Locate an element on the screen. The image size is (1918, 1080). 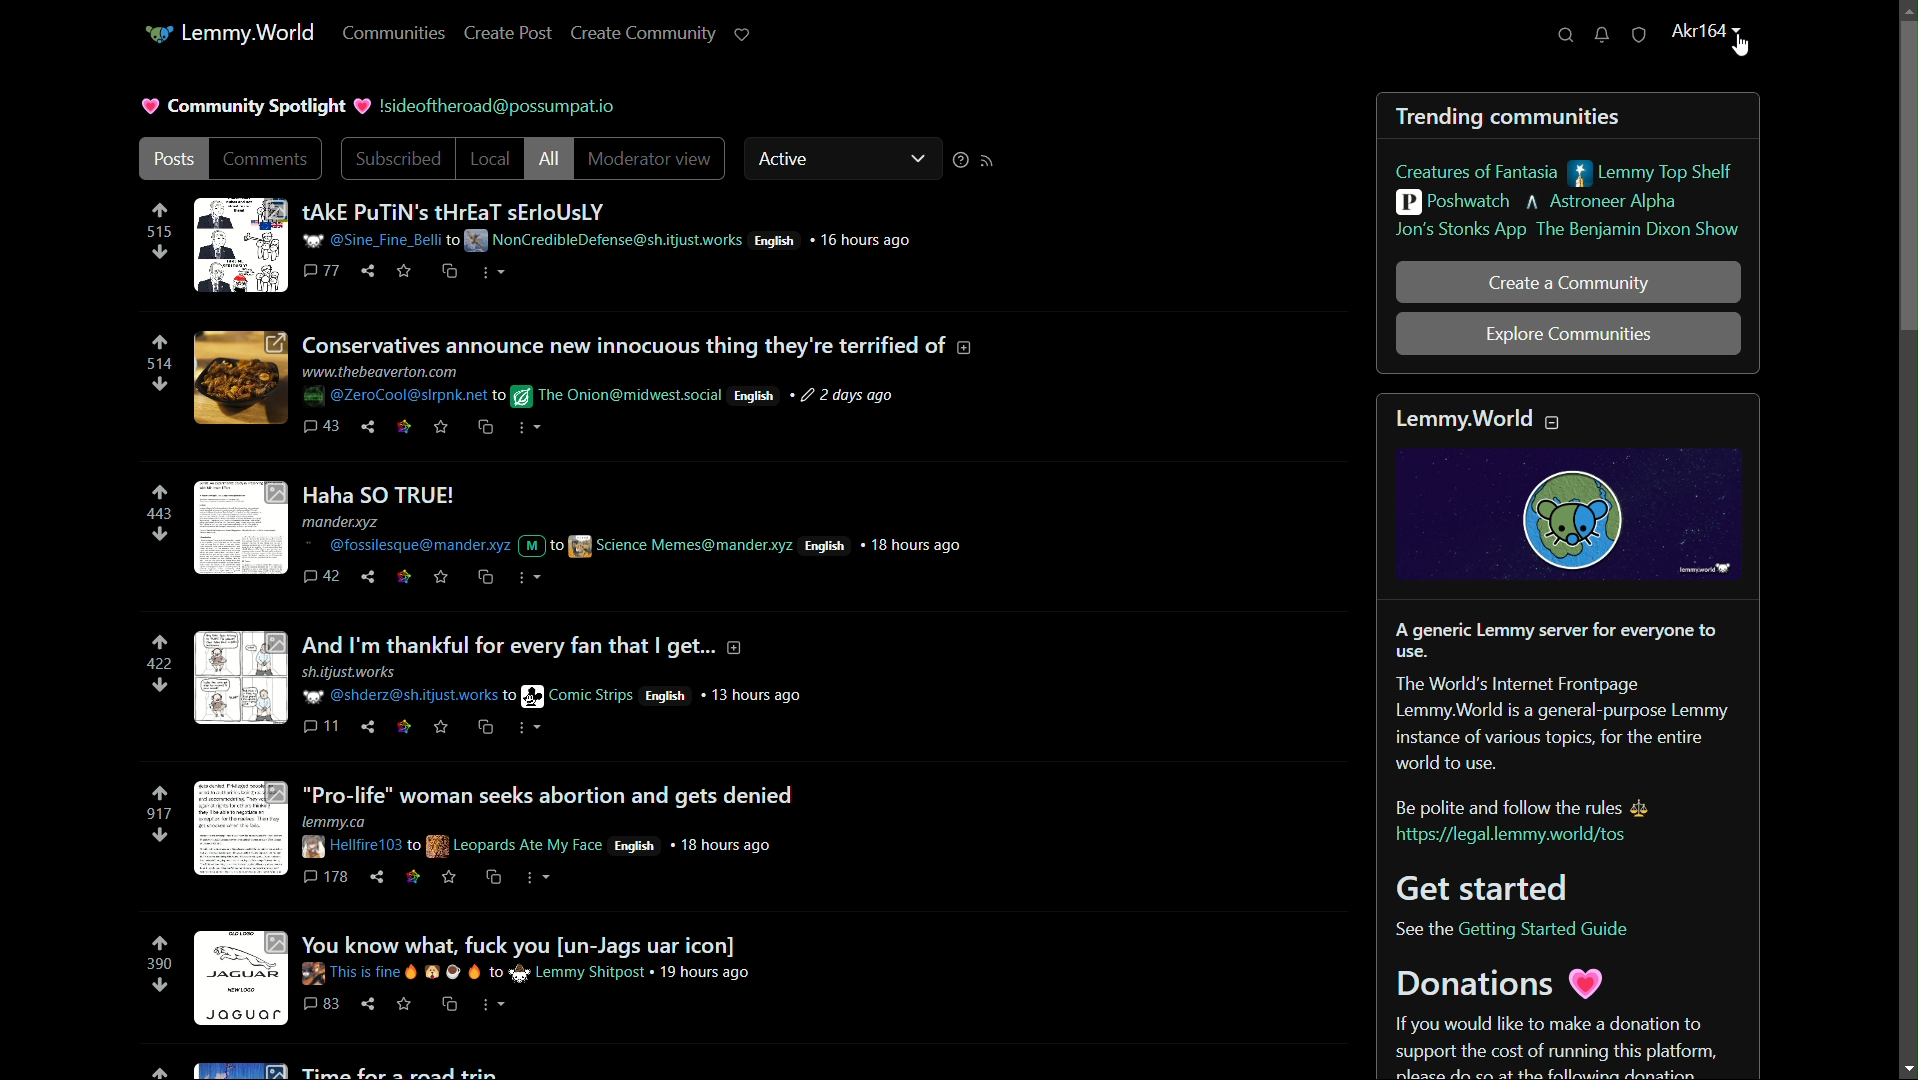
number of votes is located at coordinates (158, 666).